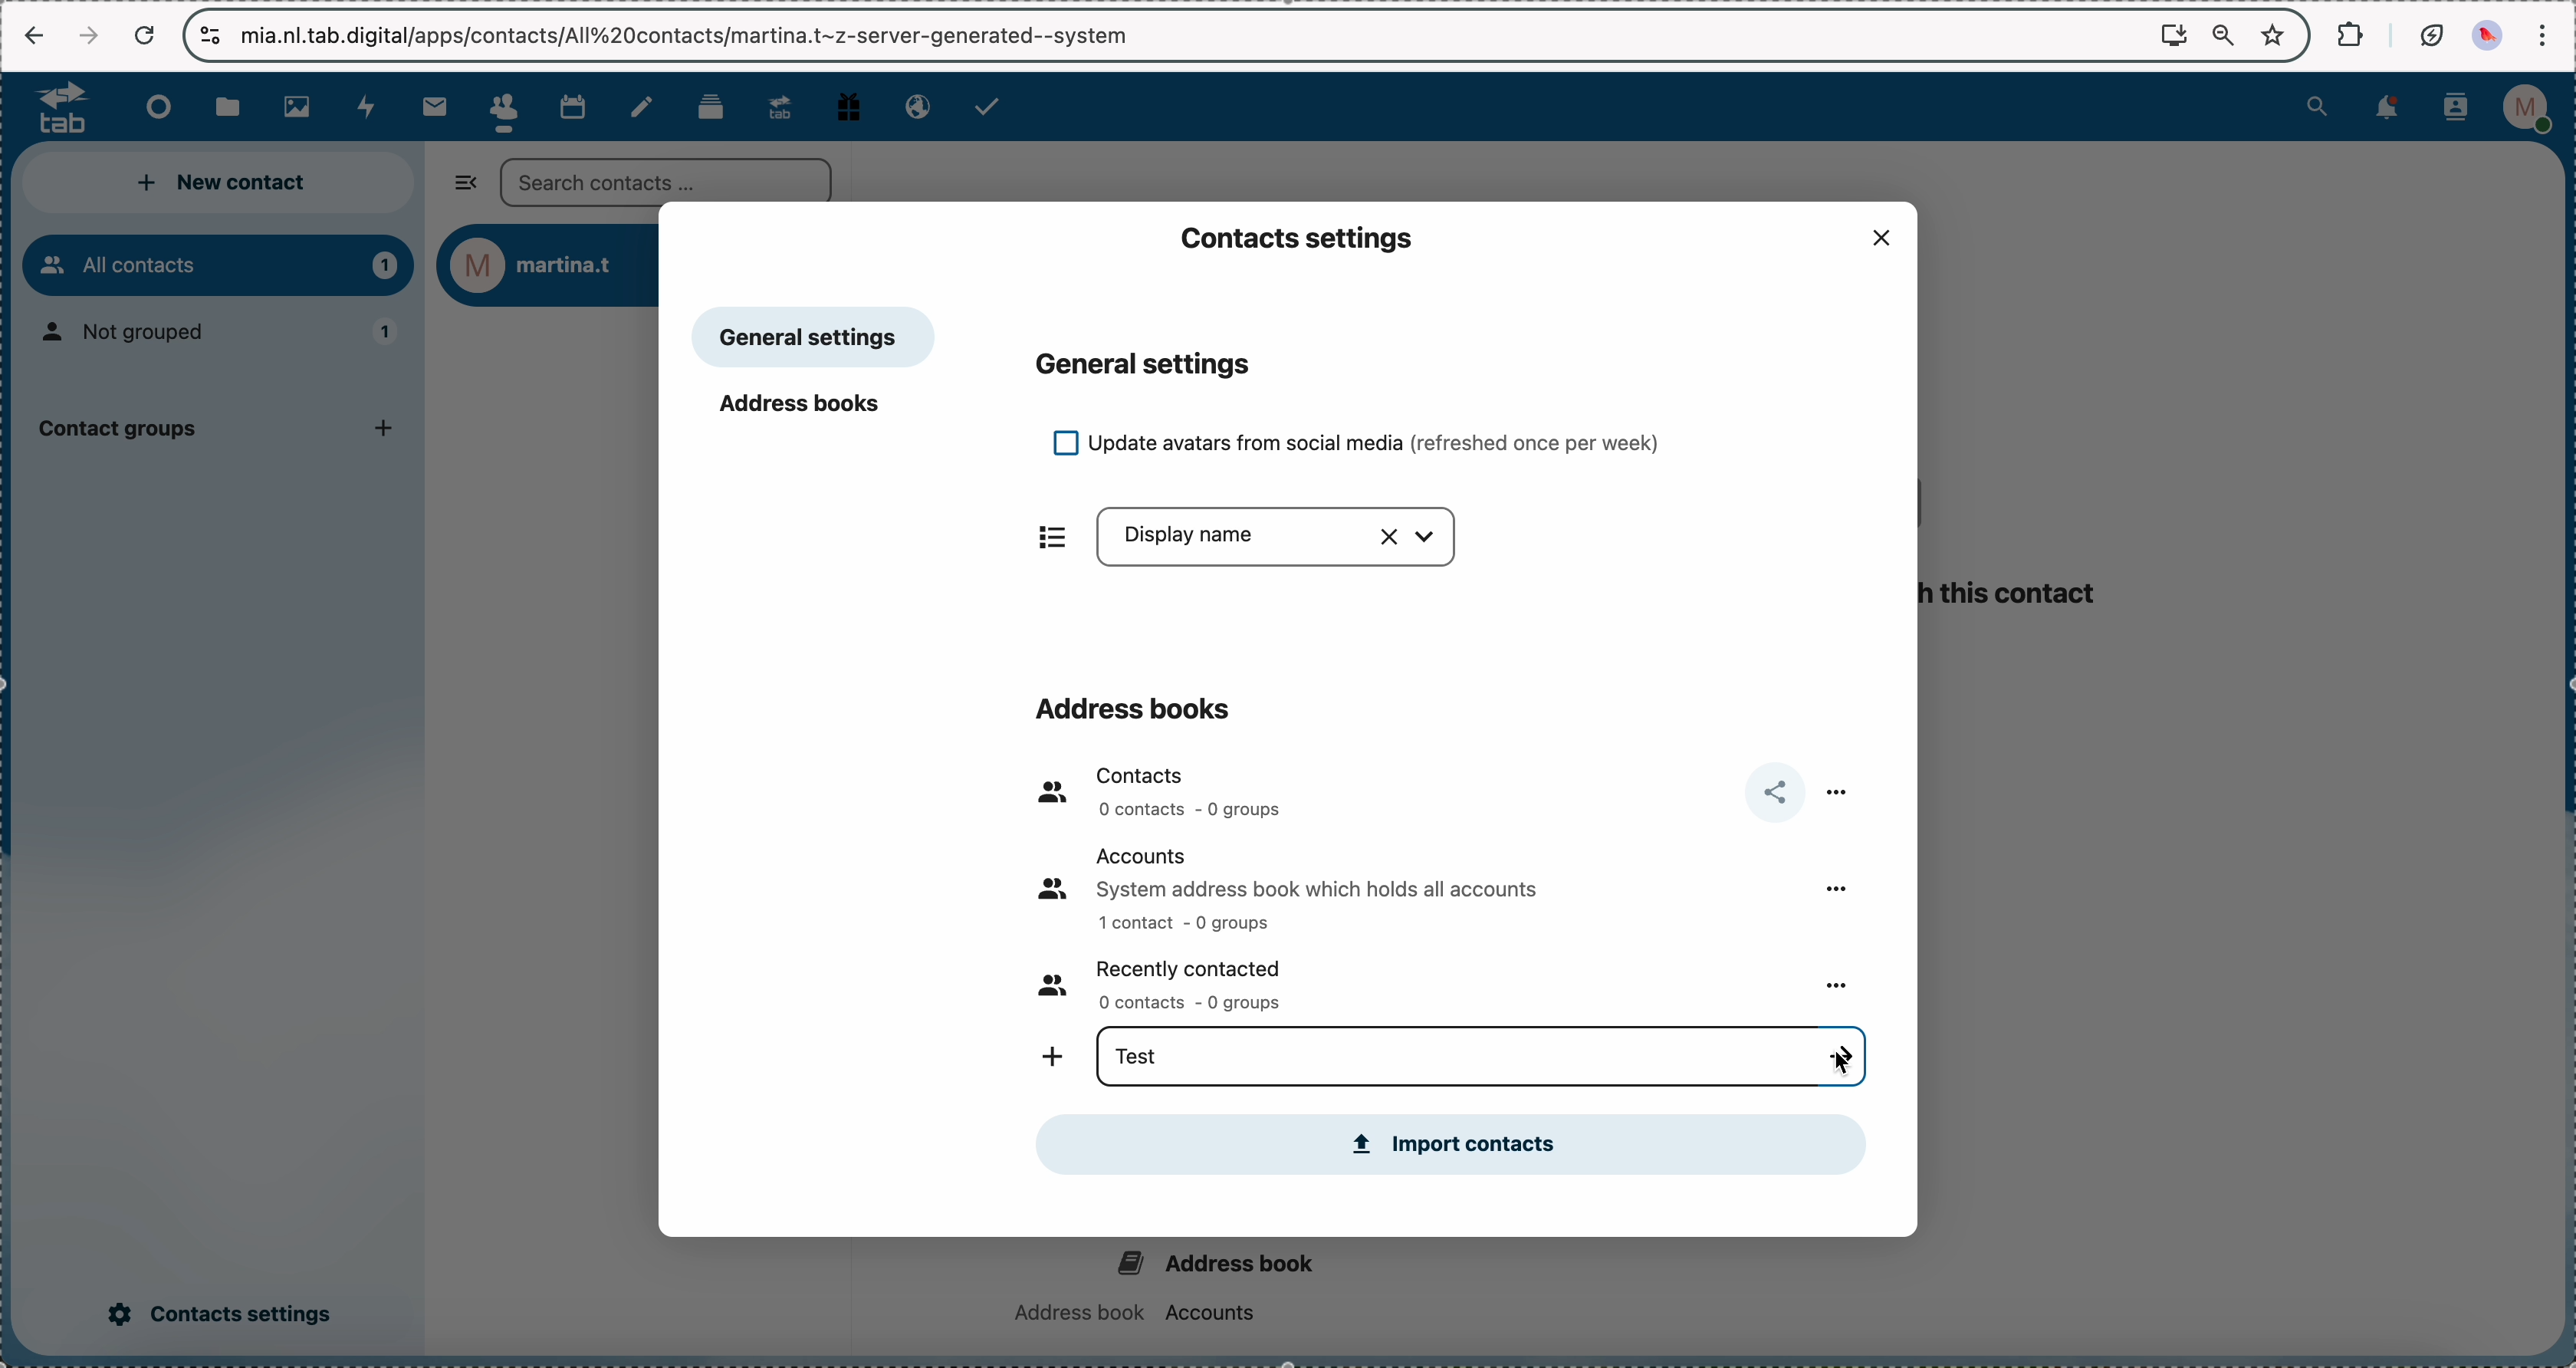 The height and width of the screenshot is (1368, 2576). Describe the element at coordinates (2526, 108) in the screenshot. I see `profile` at that location.